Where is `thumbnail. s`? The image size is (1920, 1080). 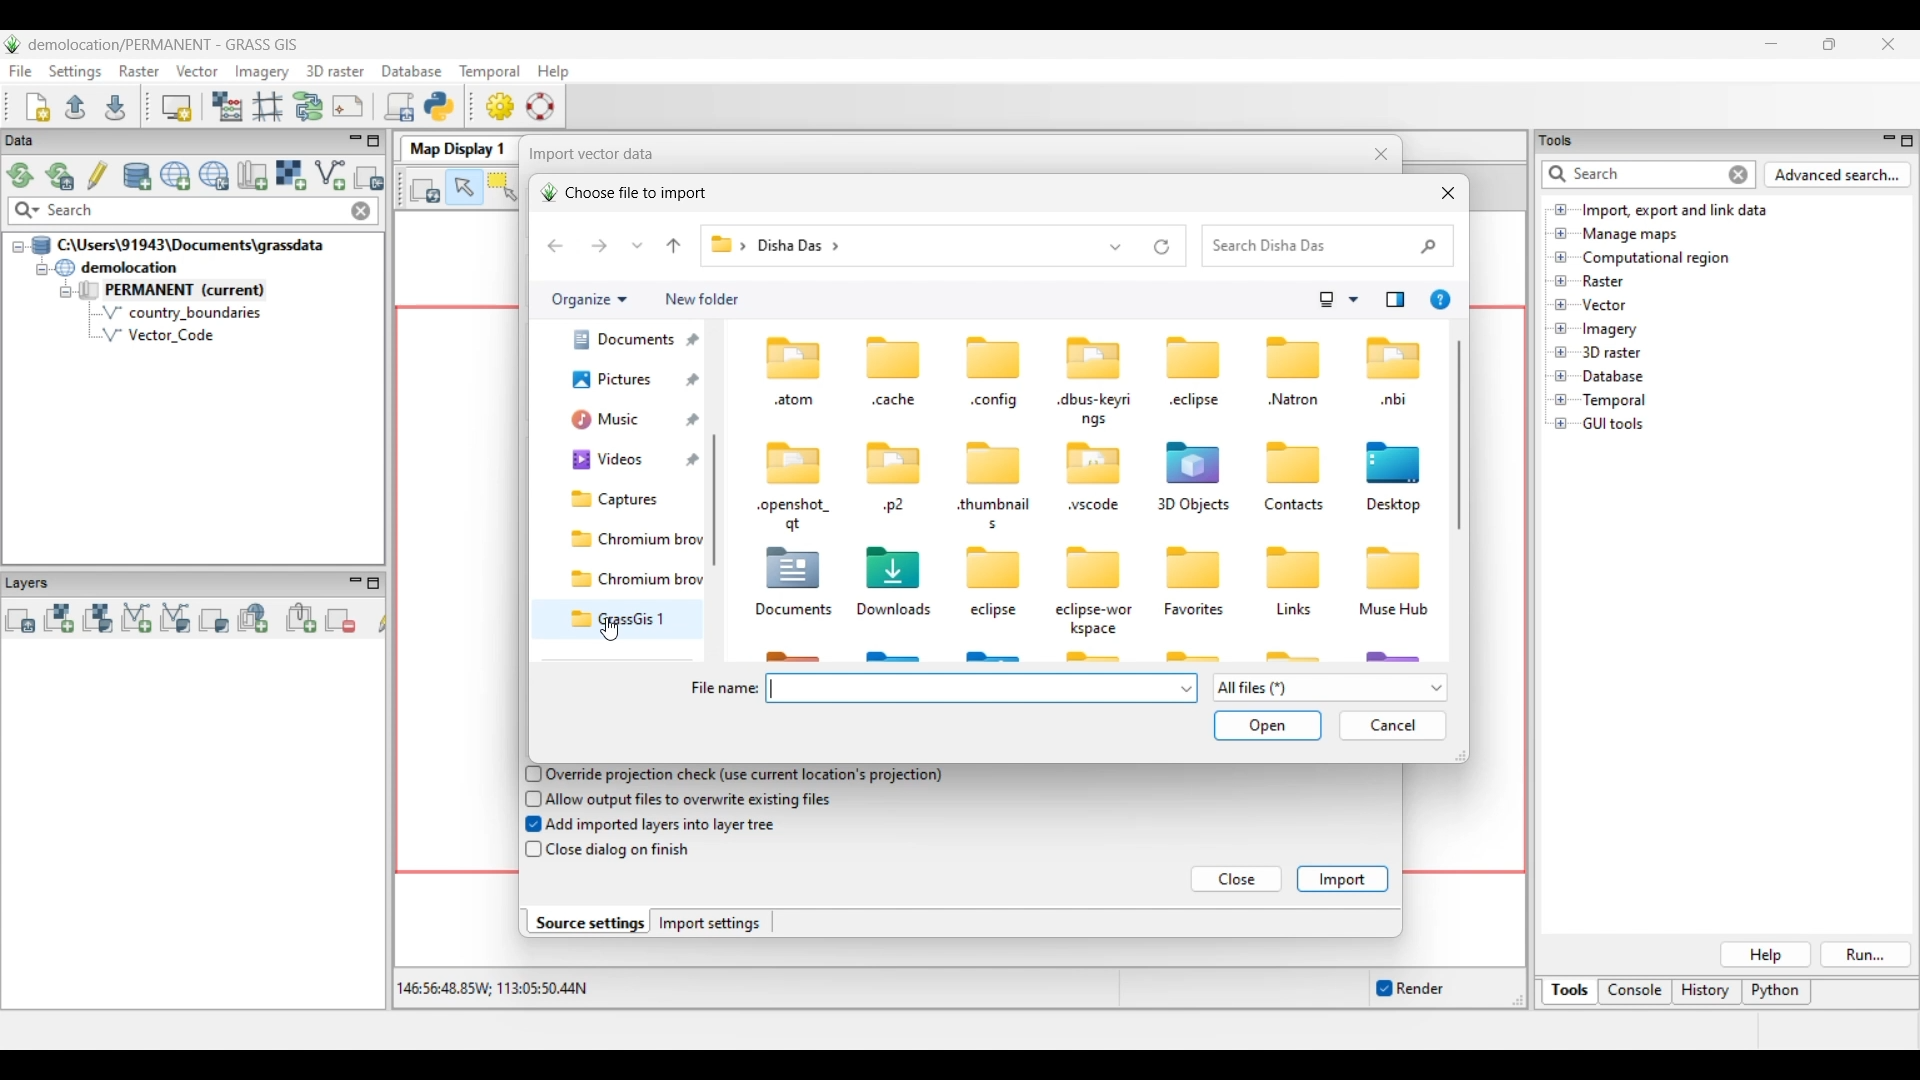 thumbnail. s is located at coordinates (992, 514).